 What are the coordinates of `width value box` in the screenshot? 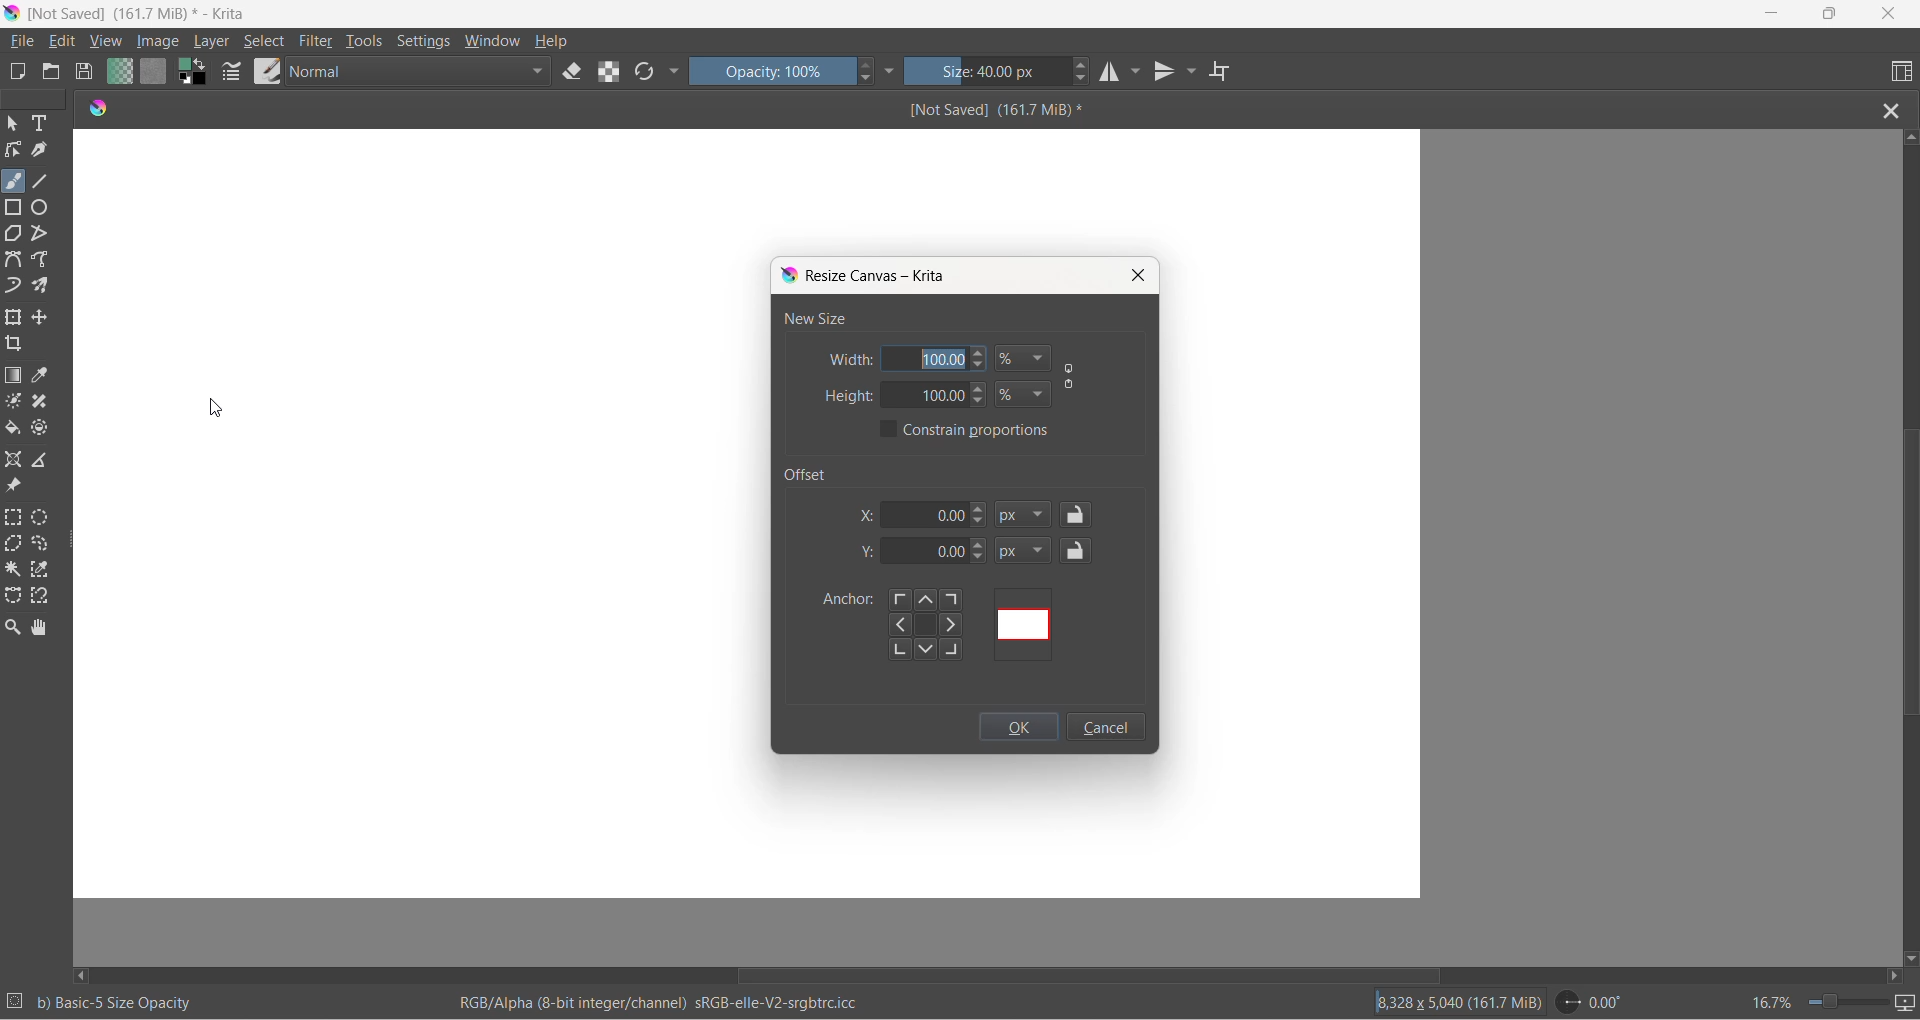 It's located at (926, 360).